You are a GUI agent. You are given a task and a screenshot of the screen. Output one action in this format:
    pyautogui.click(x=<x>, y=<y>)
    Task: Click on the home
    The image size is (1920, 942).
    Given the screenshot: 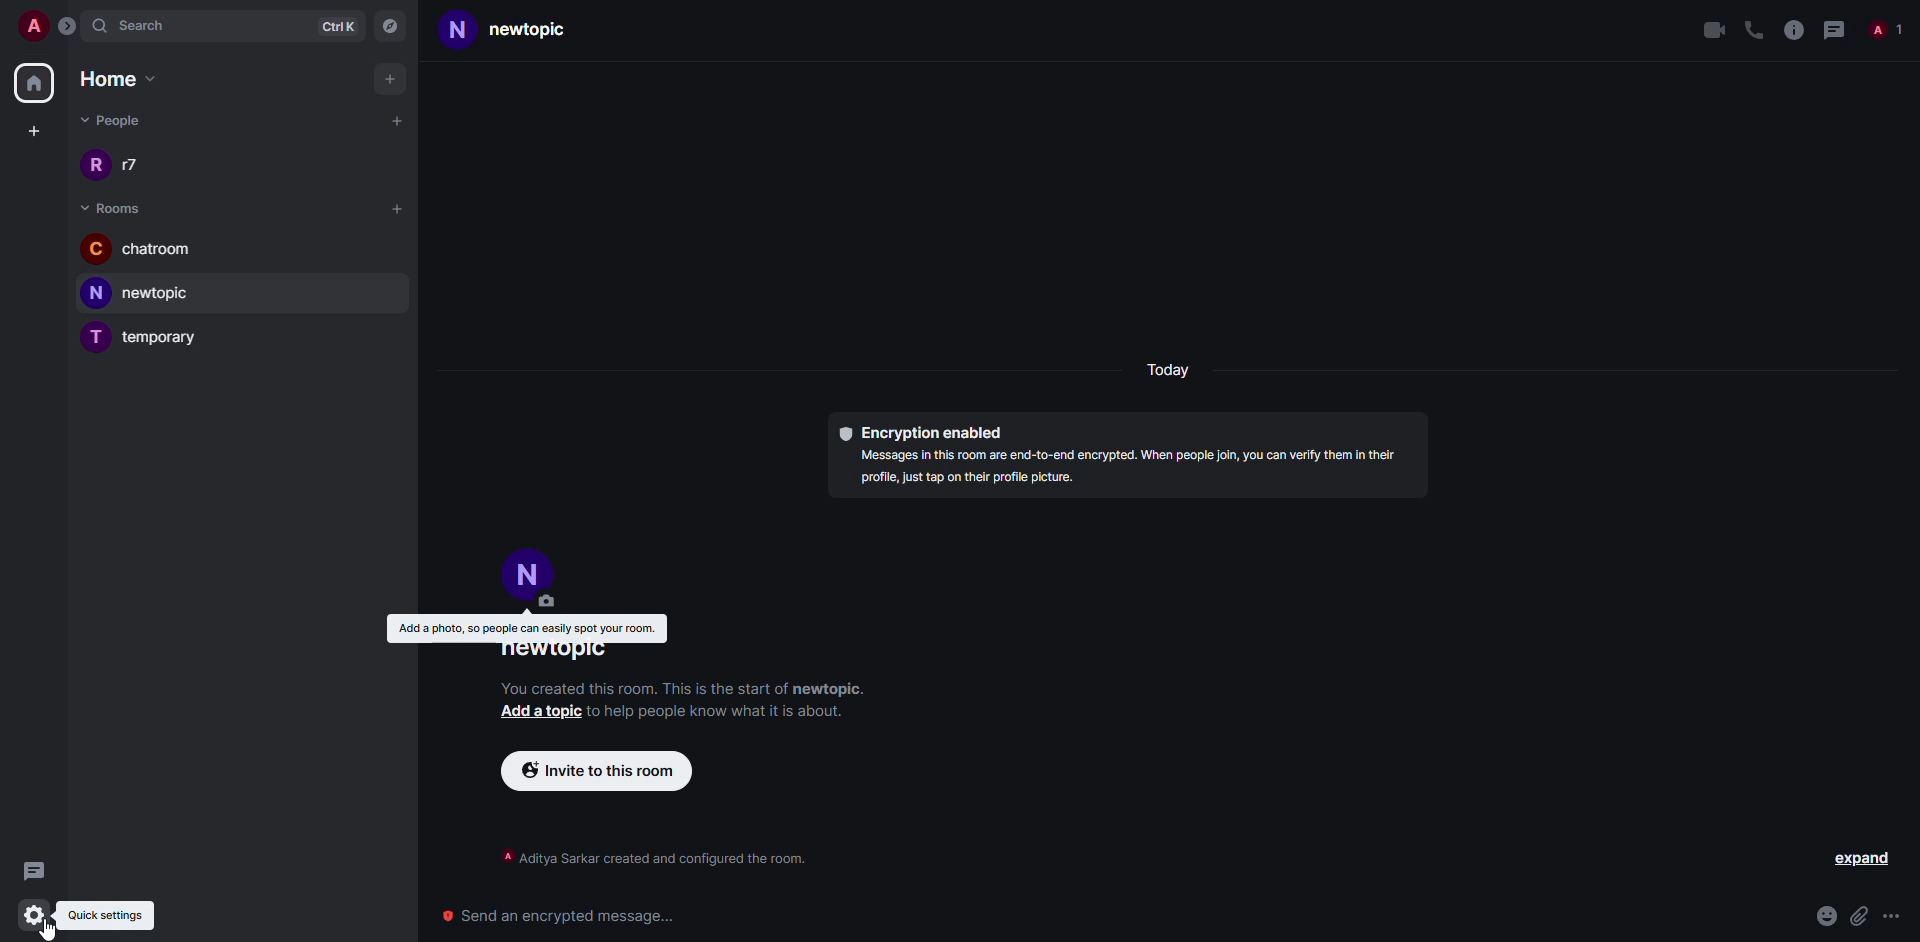 What is the action you would take?
    pyautogui.click(x=33, y=83)
    